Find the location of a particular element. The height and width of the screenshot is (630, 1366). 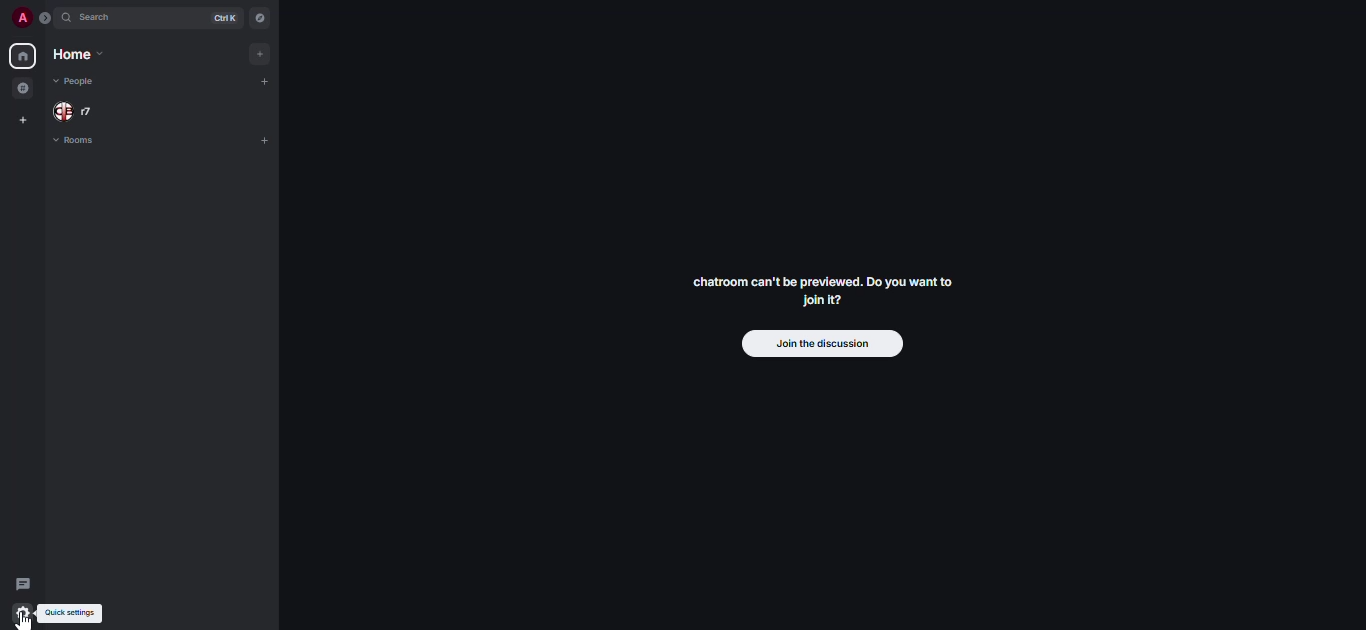

join the discussion is located at coordinates (819, 346).